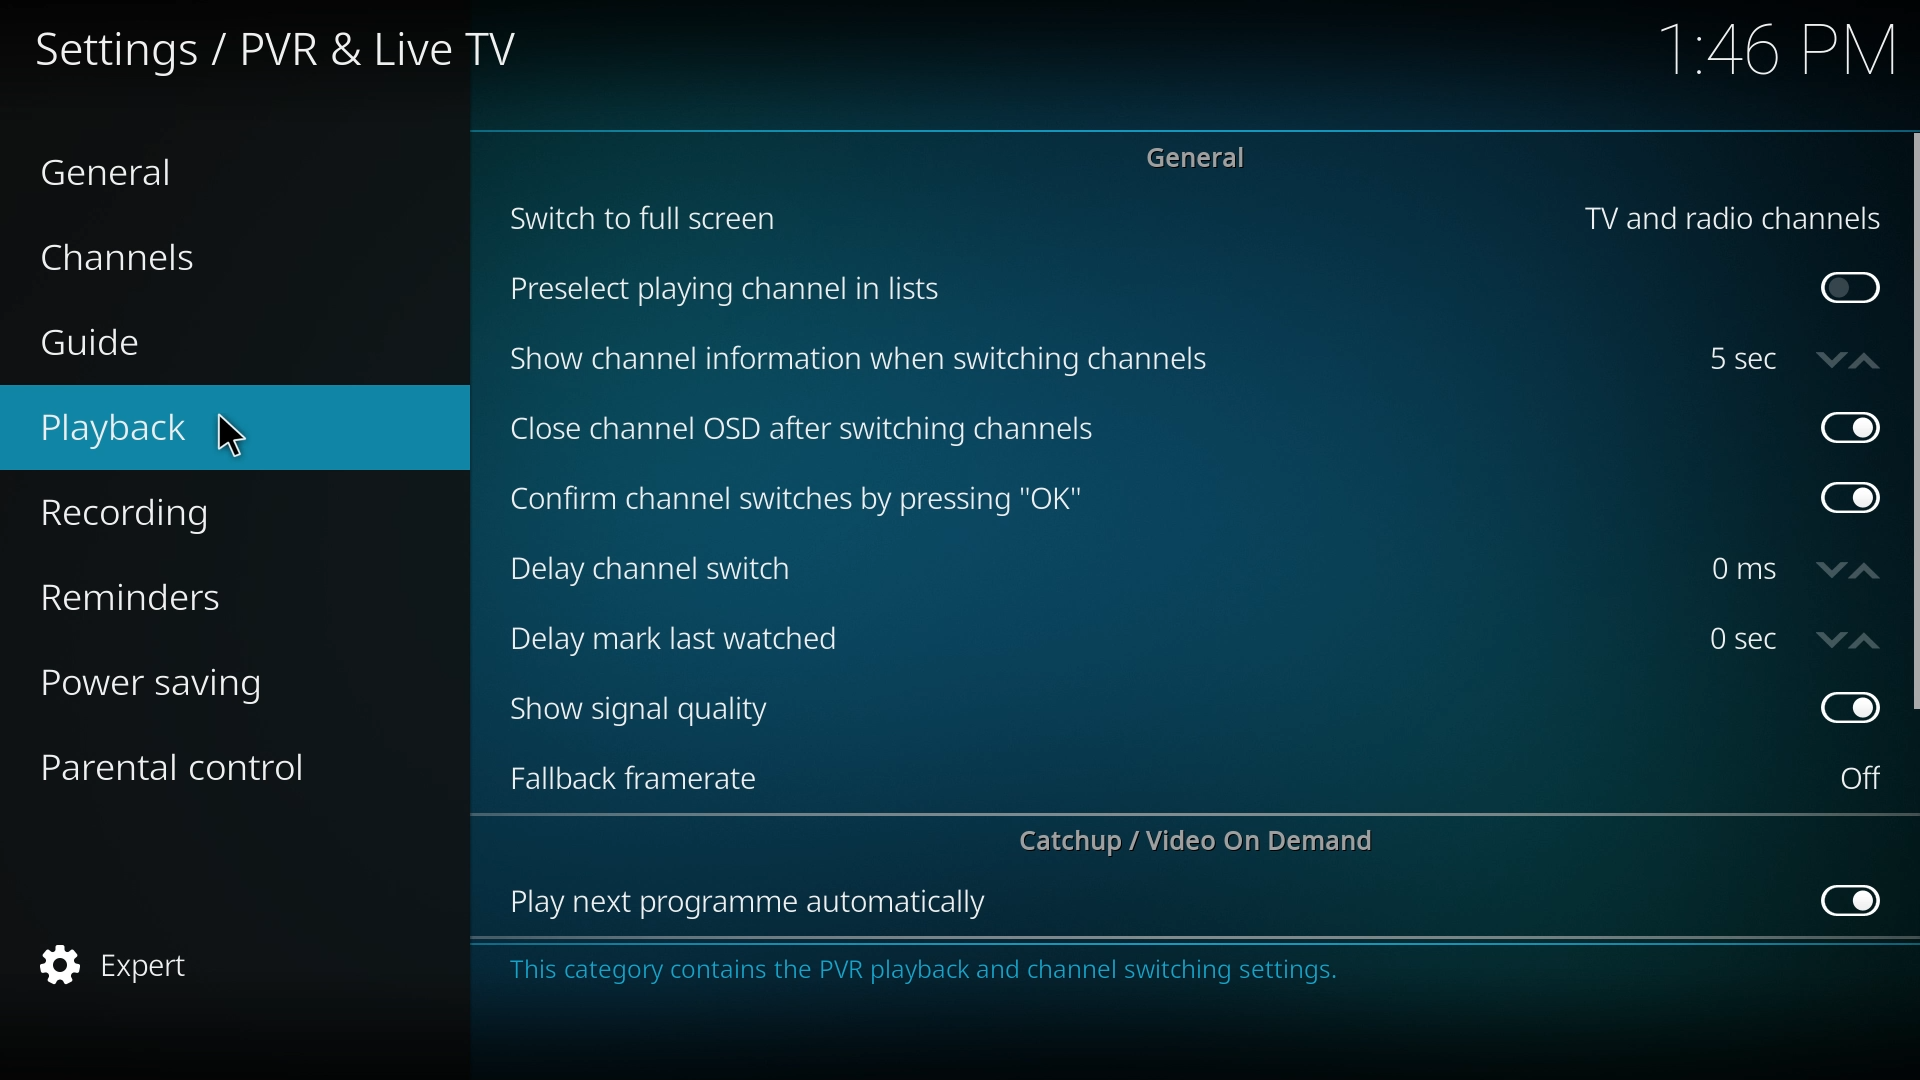 This screenshot has width=1920, height=1080. What do you see at coordinates (192, 765) in the screenshot?
I see `parental control` at bounding box center [192, 765].